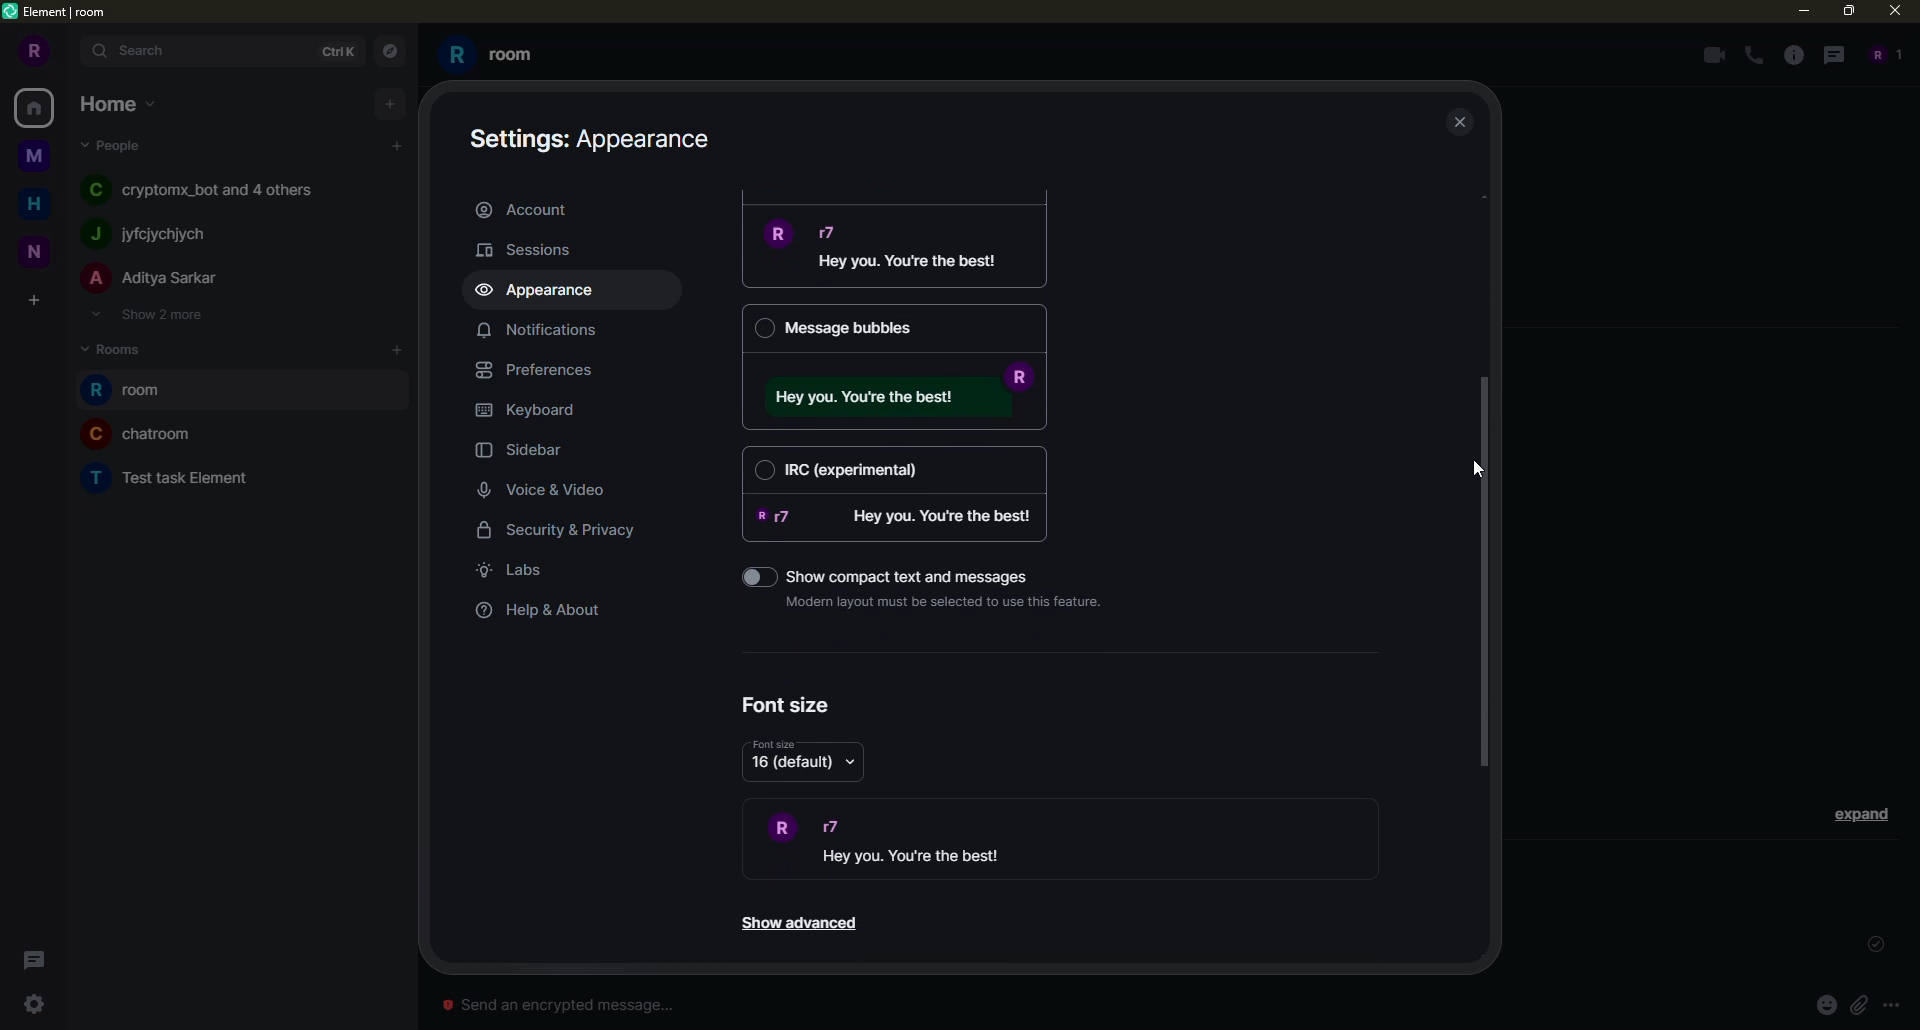  Describe the element at coordinates (536, 329) in the screenshot. I see `notifications` at that location.